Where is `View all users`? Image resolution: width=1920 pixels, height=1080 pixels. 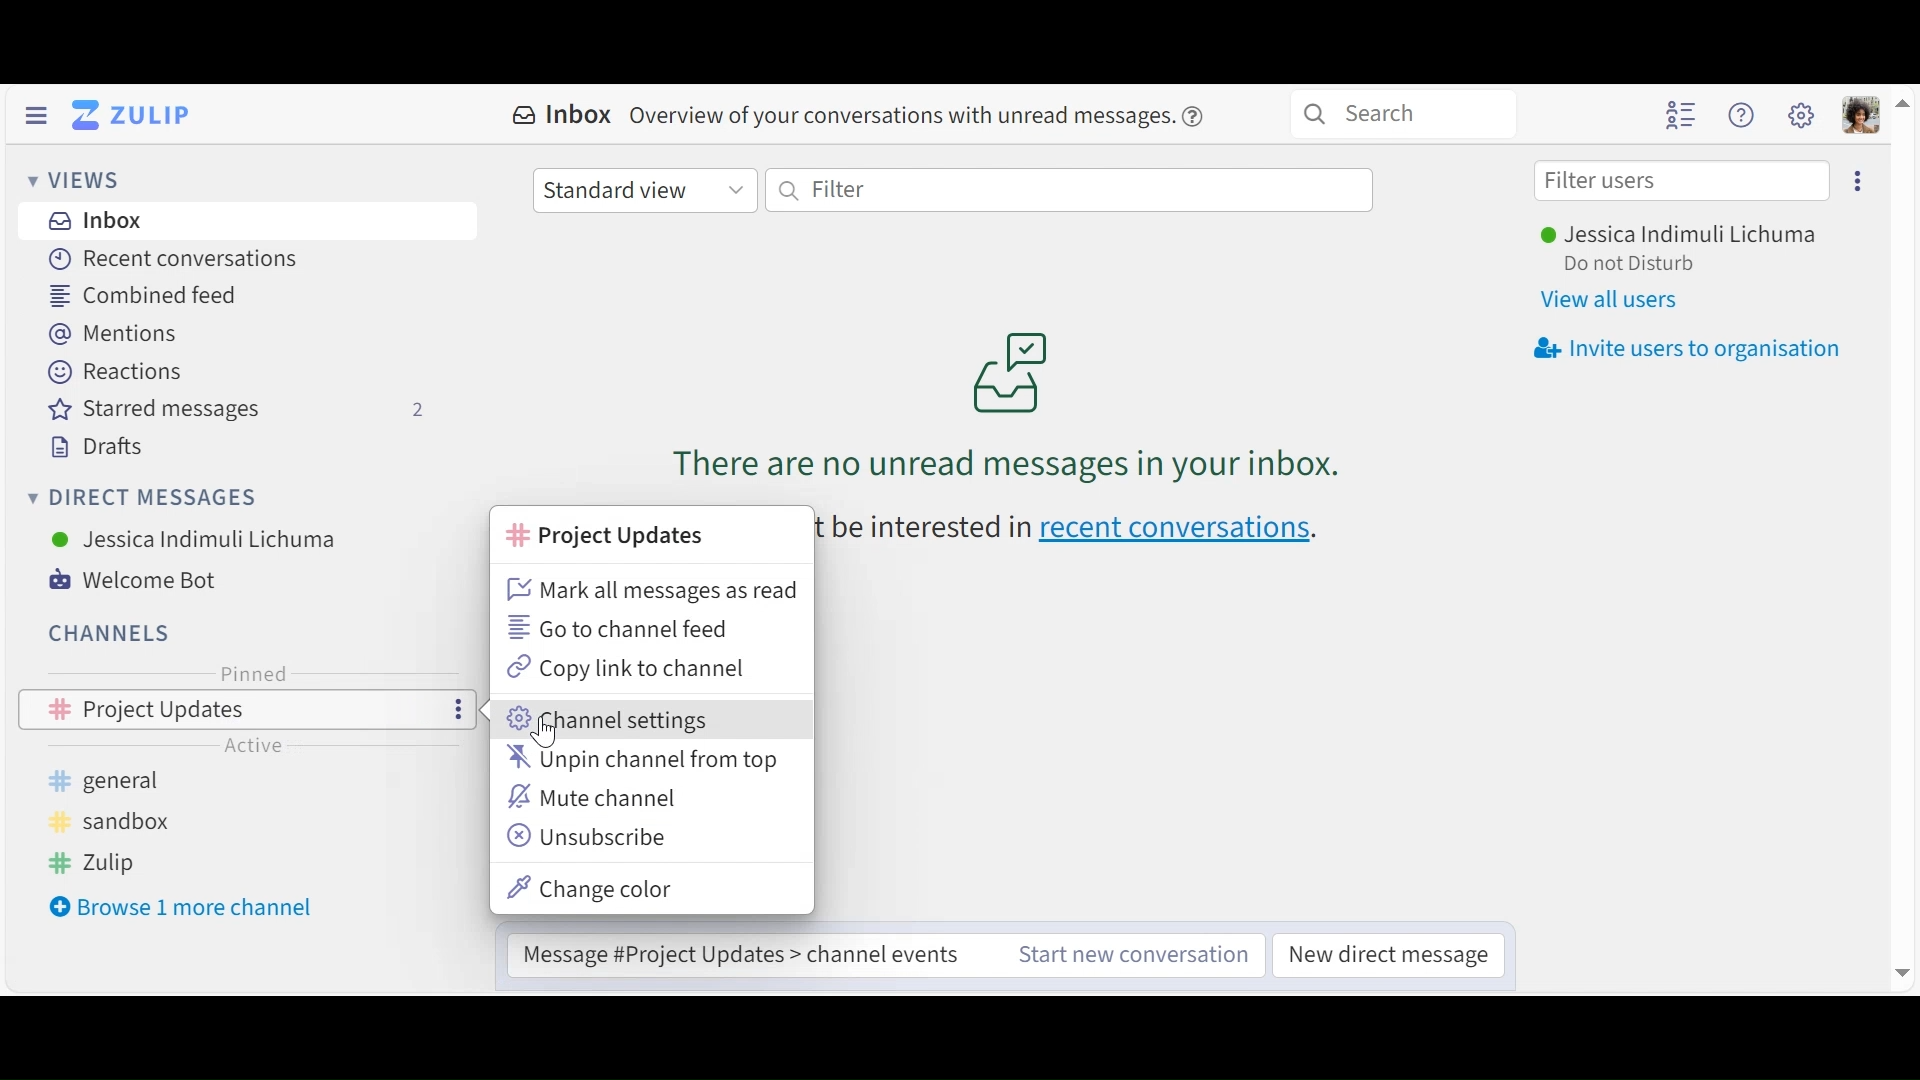 View all users is located at coordinates (1613, 300).